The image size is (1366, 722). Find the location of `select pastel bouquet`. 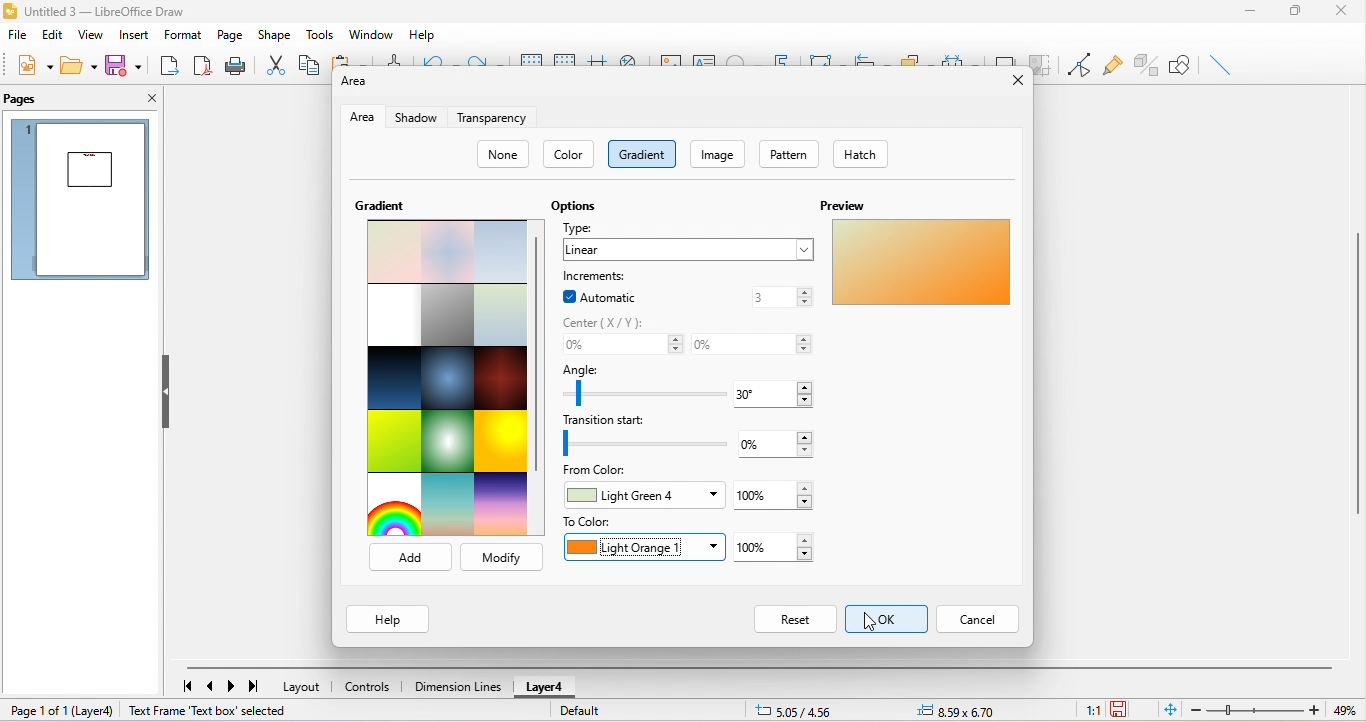

select pastel bouquet is located at coordinates (392, 252).